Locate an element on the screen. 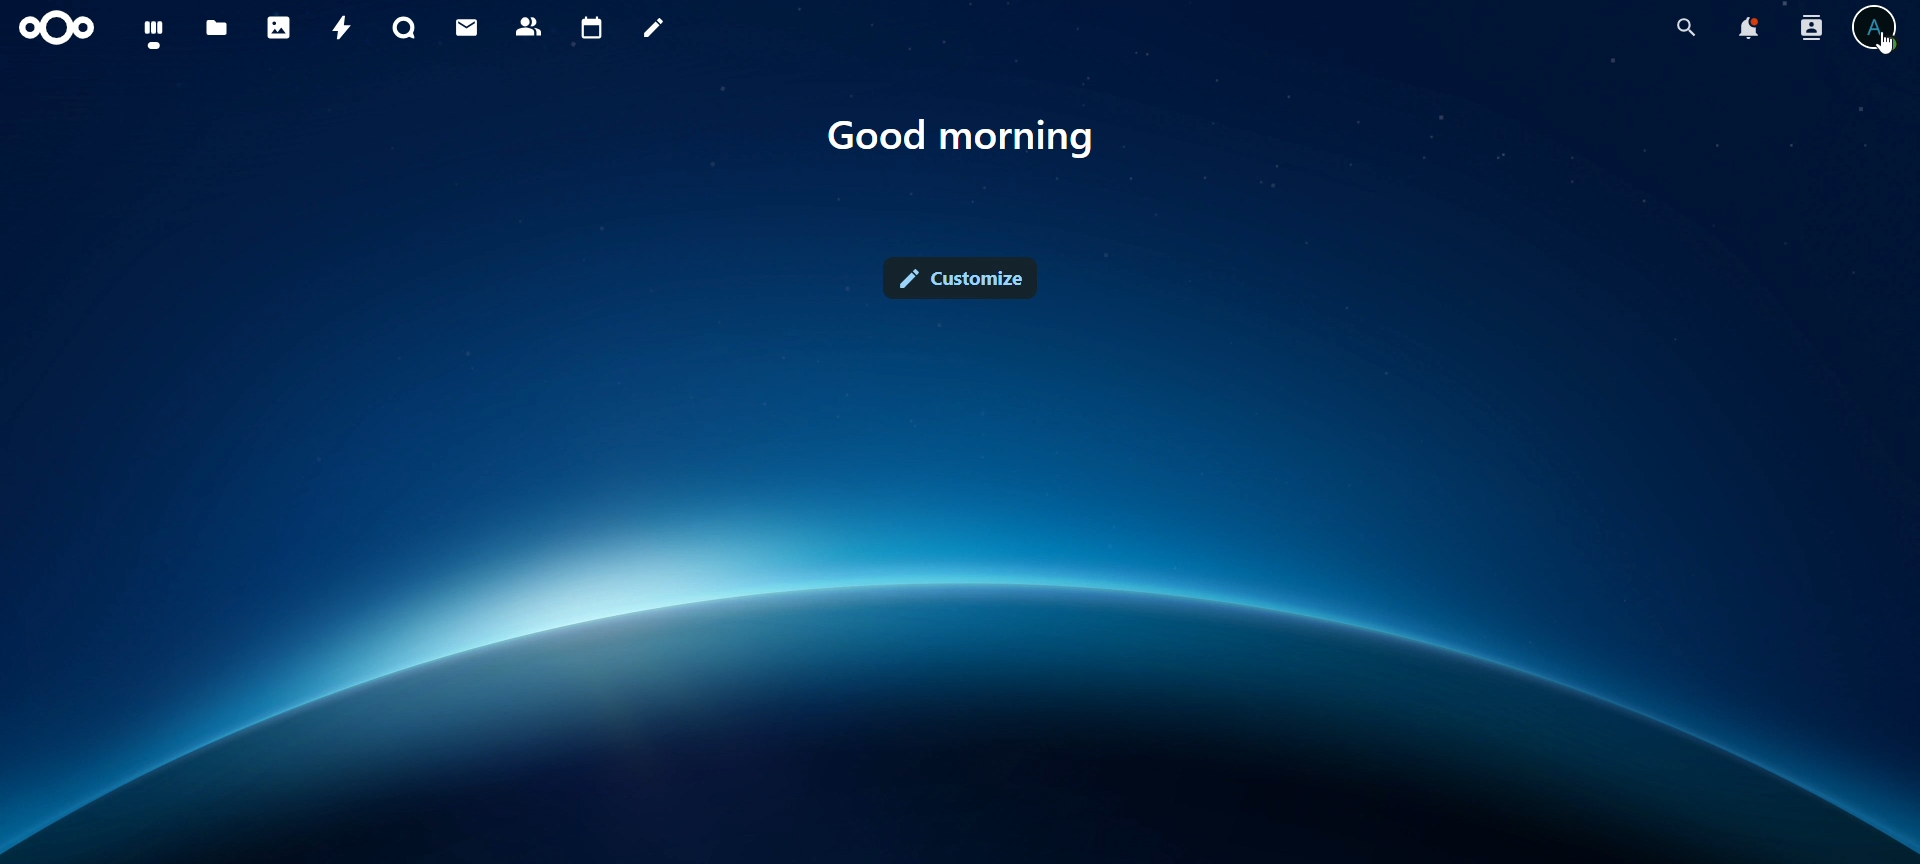 This screenshot has height=864, width=1920. search contacts is located at coordinates (1811, 31).